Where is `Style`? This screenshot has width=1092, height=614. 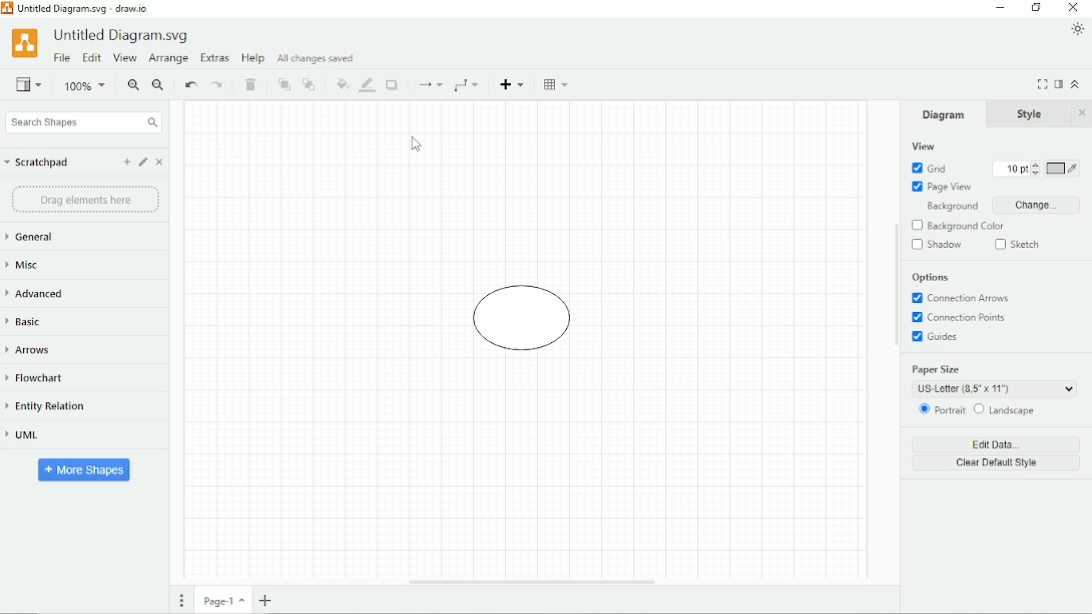 Style is located at coordinates (1032, 113).